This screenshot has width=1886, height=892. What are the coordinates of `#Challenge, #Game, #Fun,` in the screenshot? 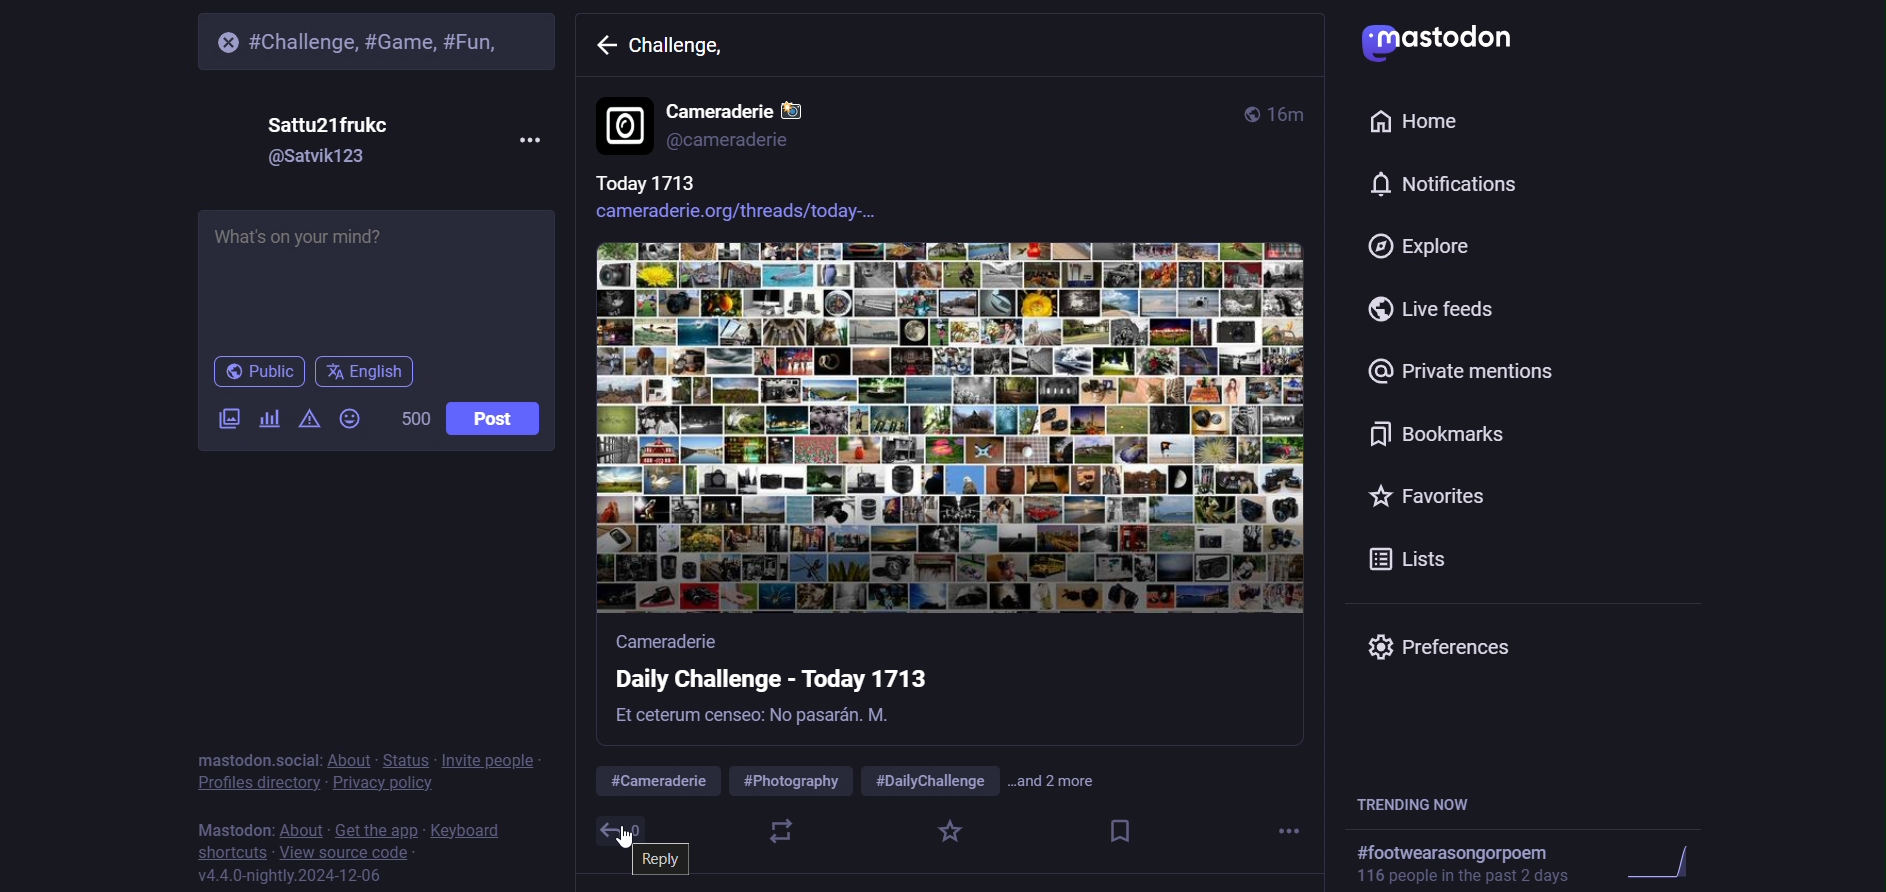 It's located at (382, 40).